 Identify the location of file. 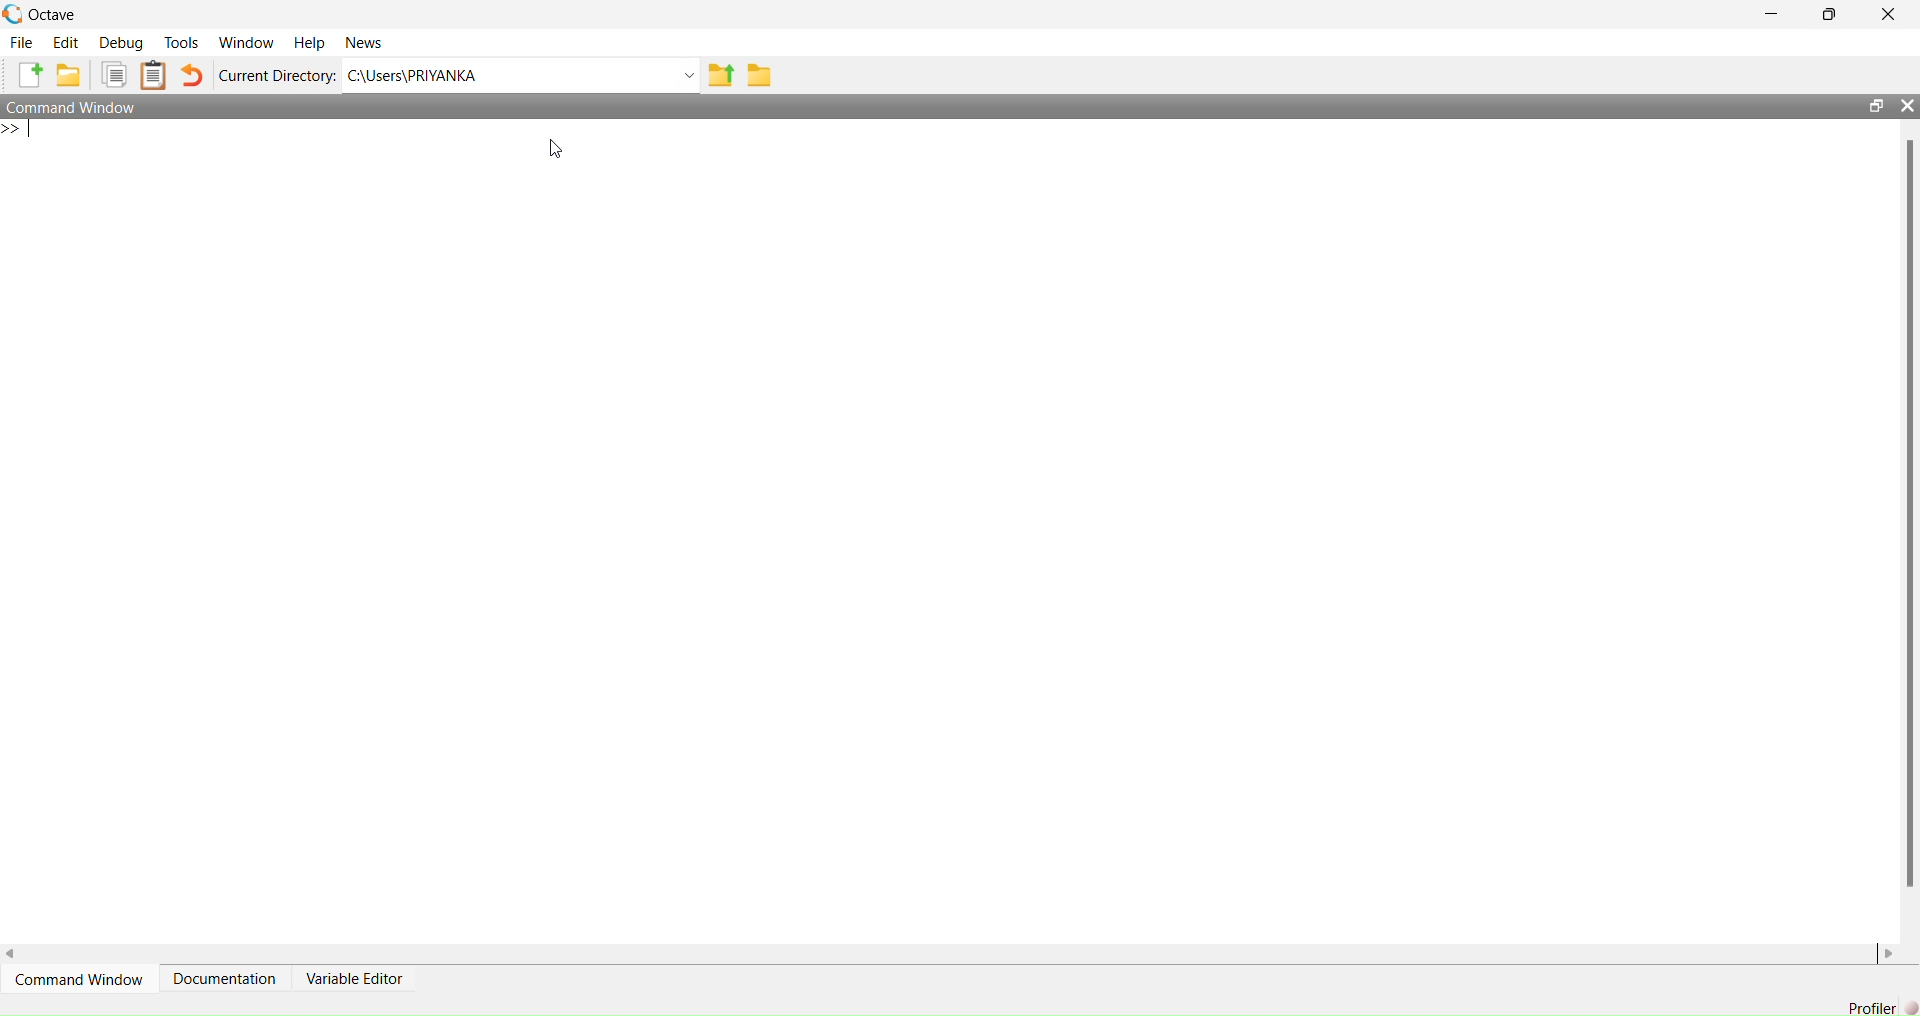
(21, 41).